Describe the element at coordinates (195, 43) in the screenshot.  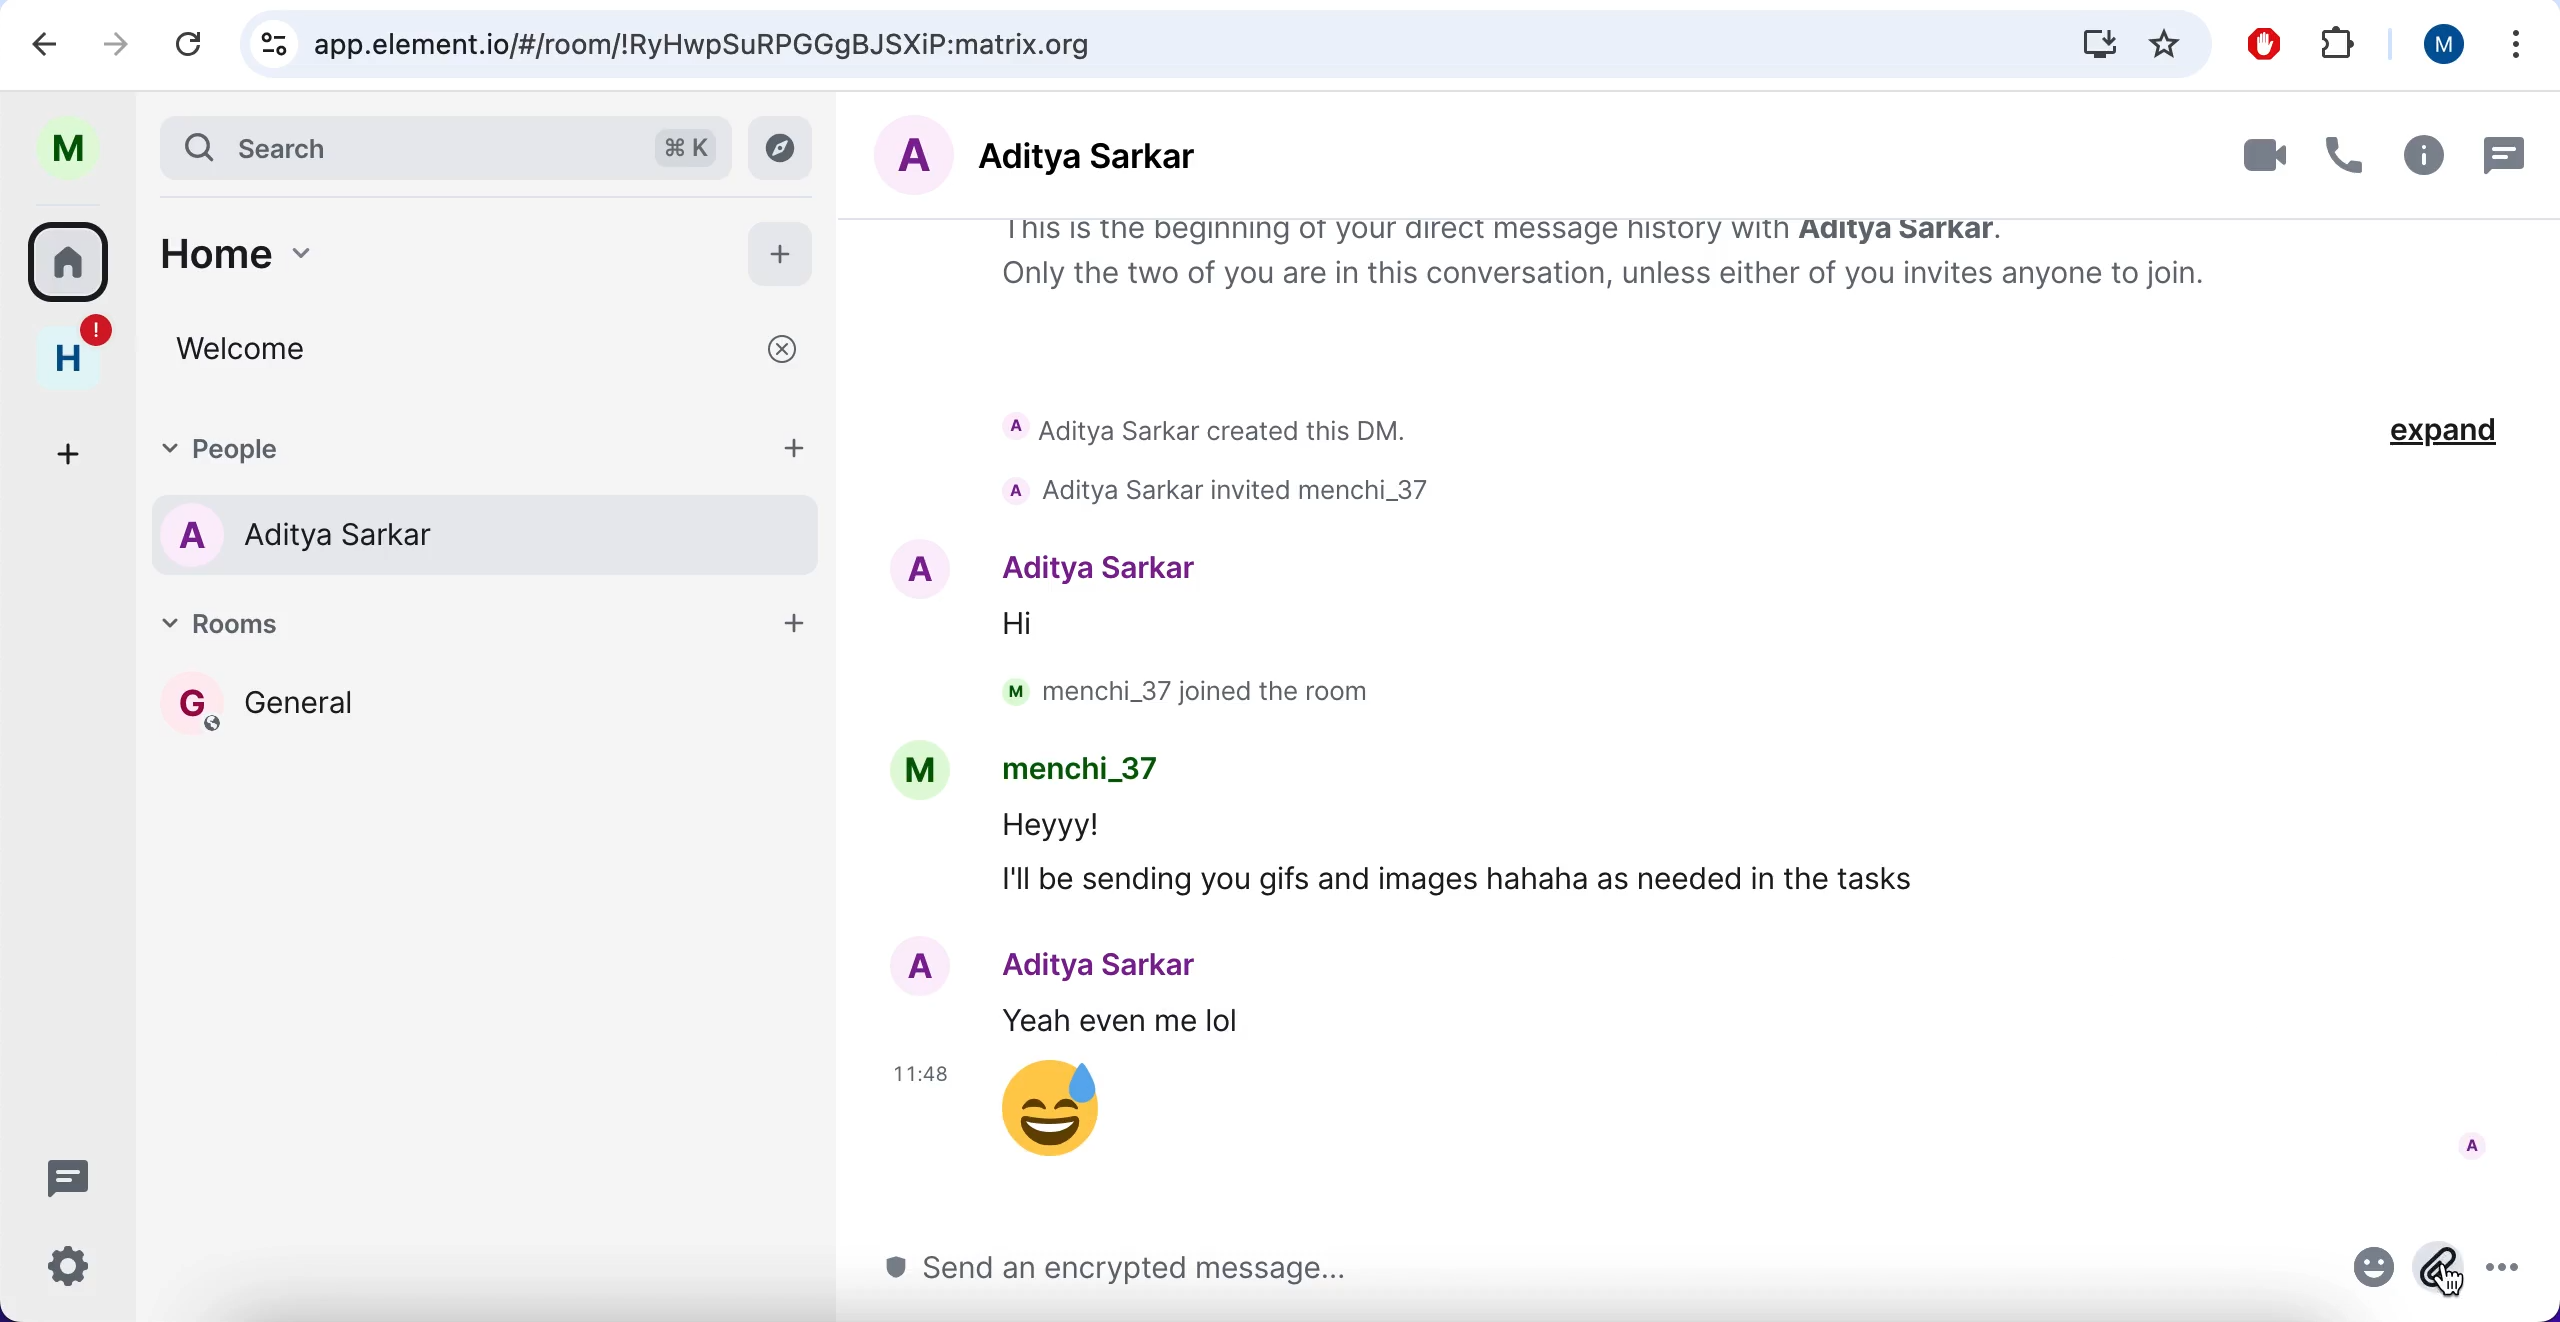
I see `reload current page` at that location.